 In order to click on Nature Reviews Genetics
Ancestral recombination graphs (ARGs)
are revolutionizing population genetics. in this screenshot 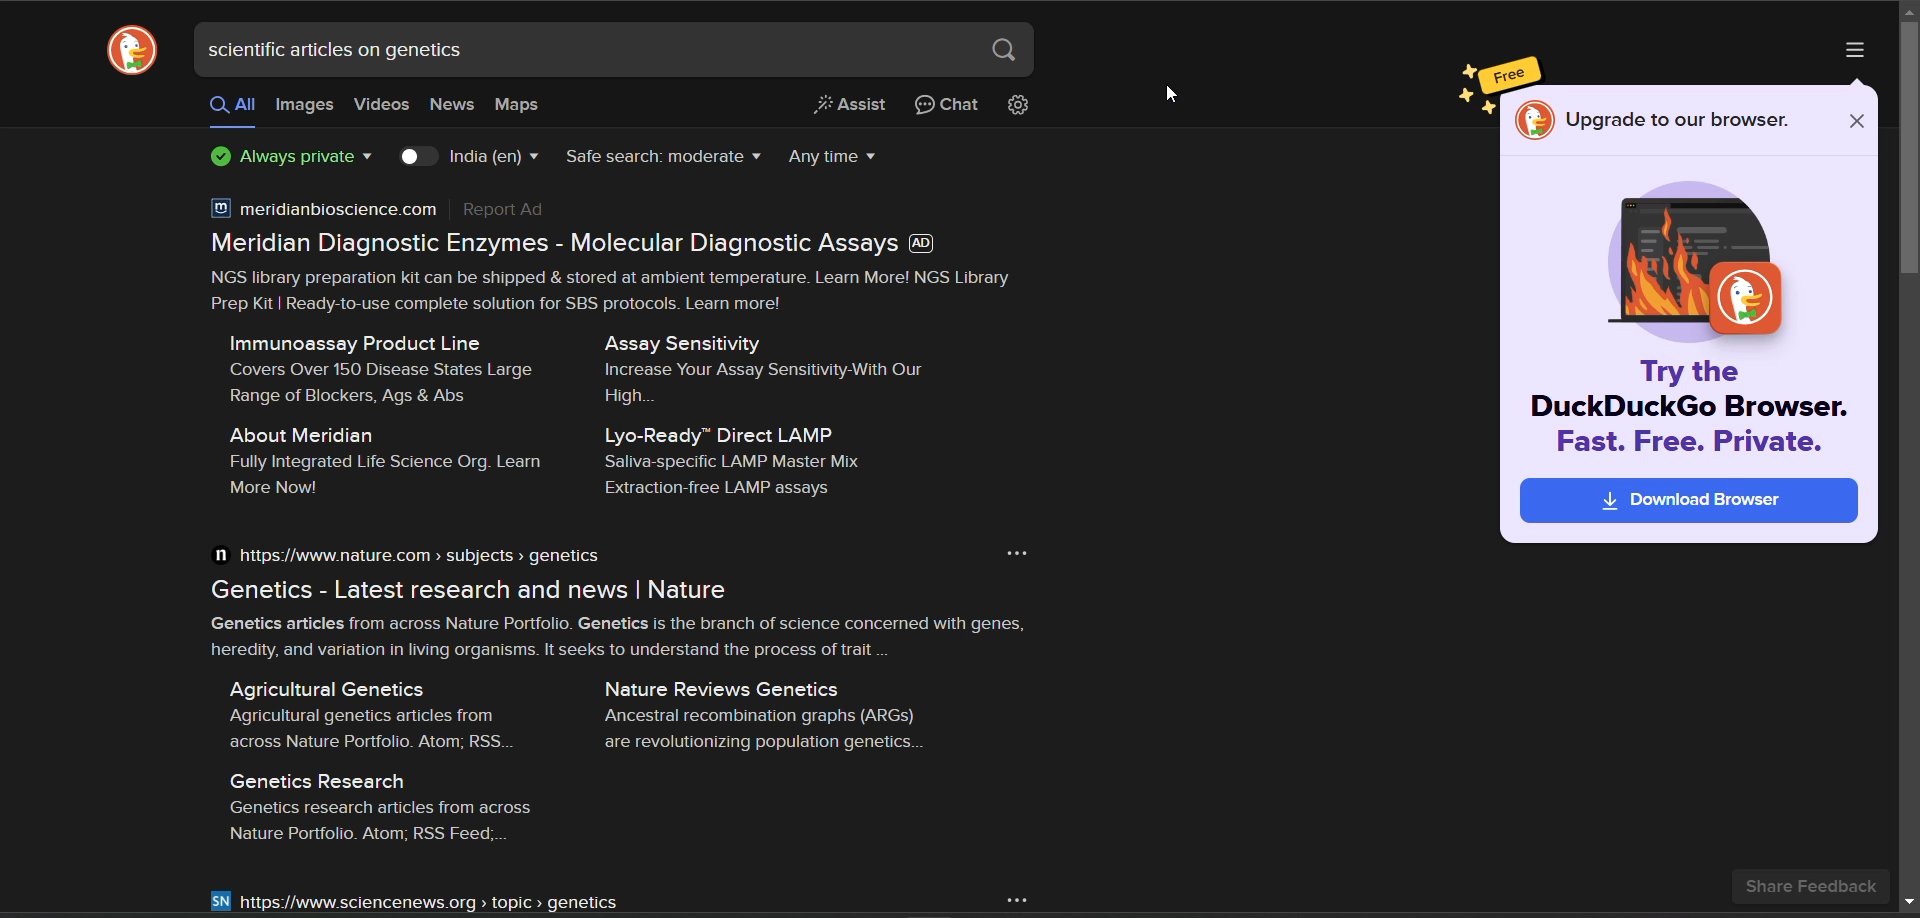, I will do `click(769, 713)`.